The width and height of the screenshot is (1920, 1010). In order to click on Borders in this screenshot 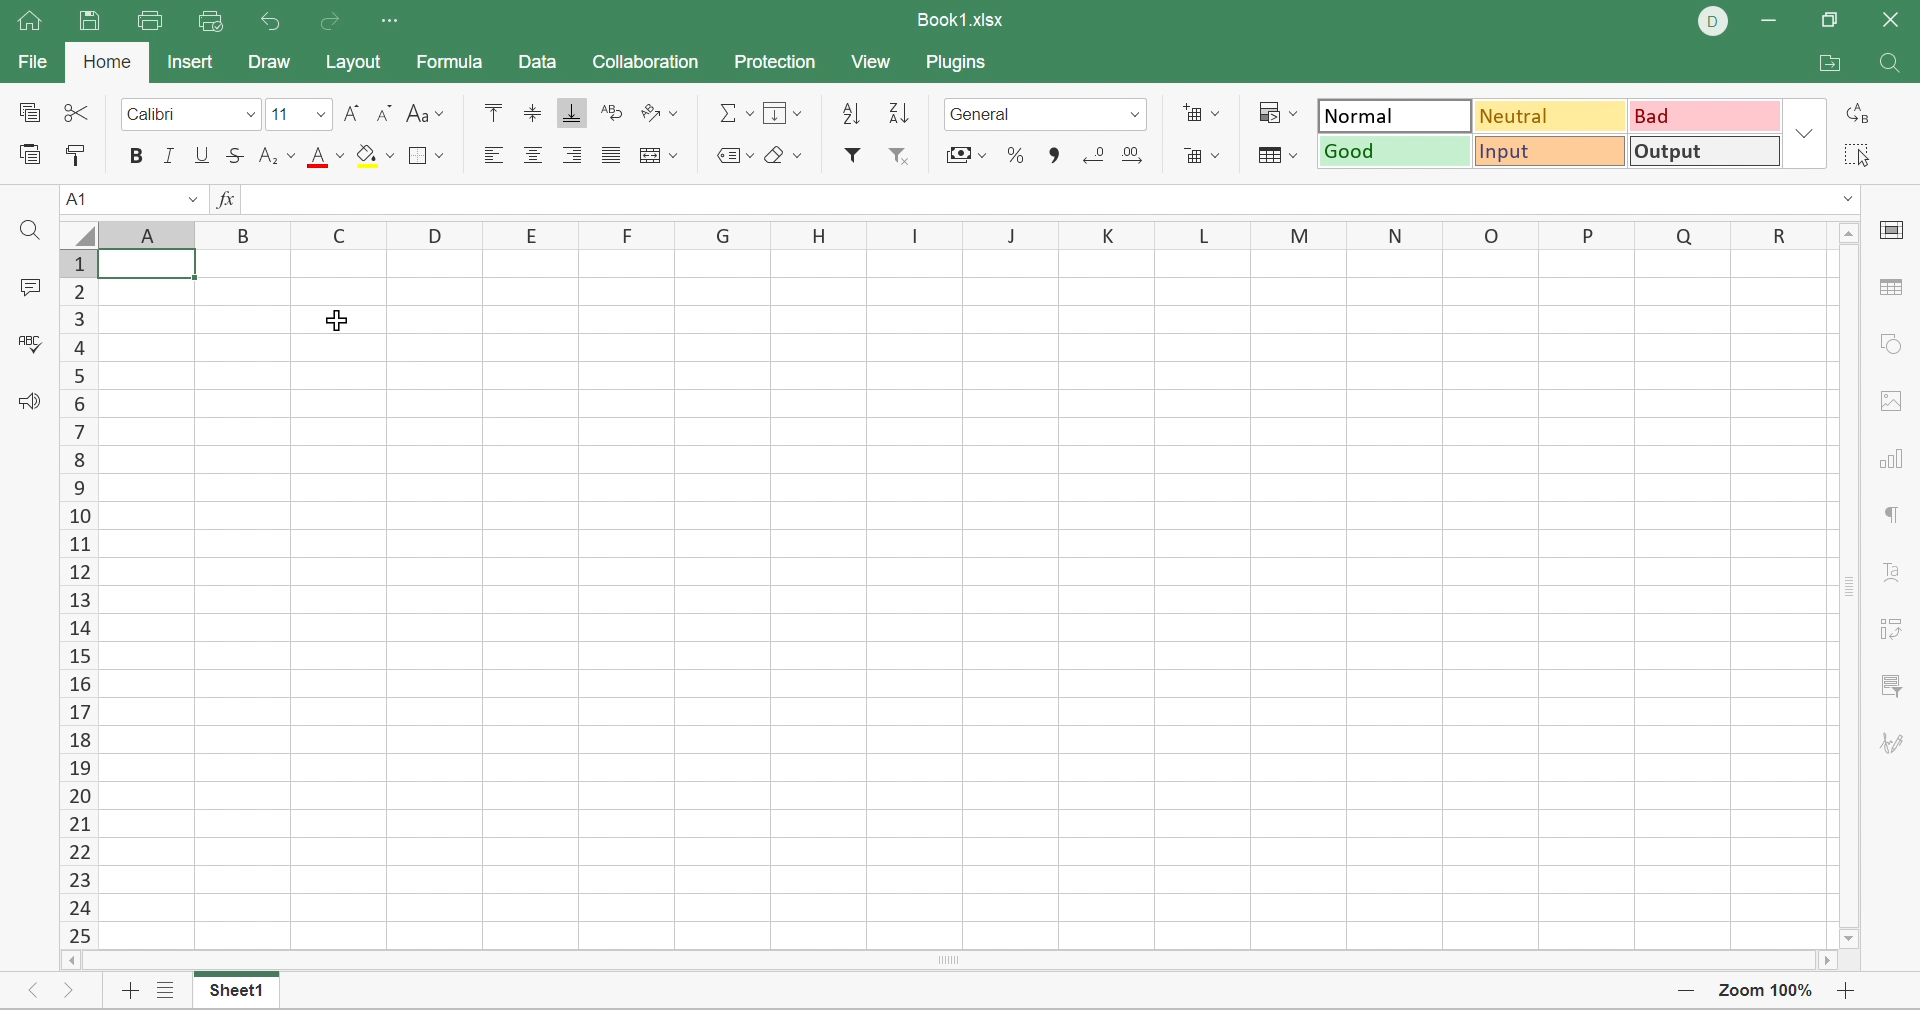, I will do `click(428, 155)`.